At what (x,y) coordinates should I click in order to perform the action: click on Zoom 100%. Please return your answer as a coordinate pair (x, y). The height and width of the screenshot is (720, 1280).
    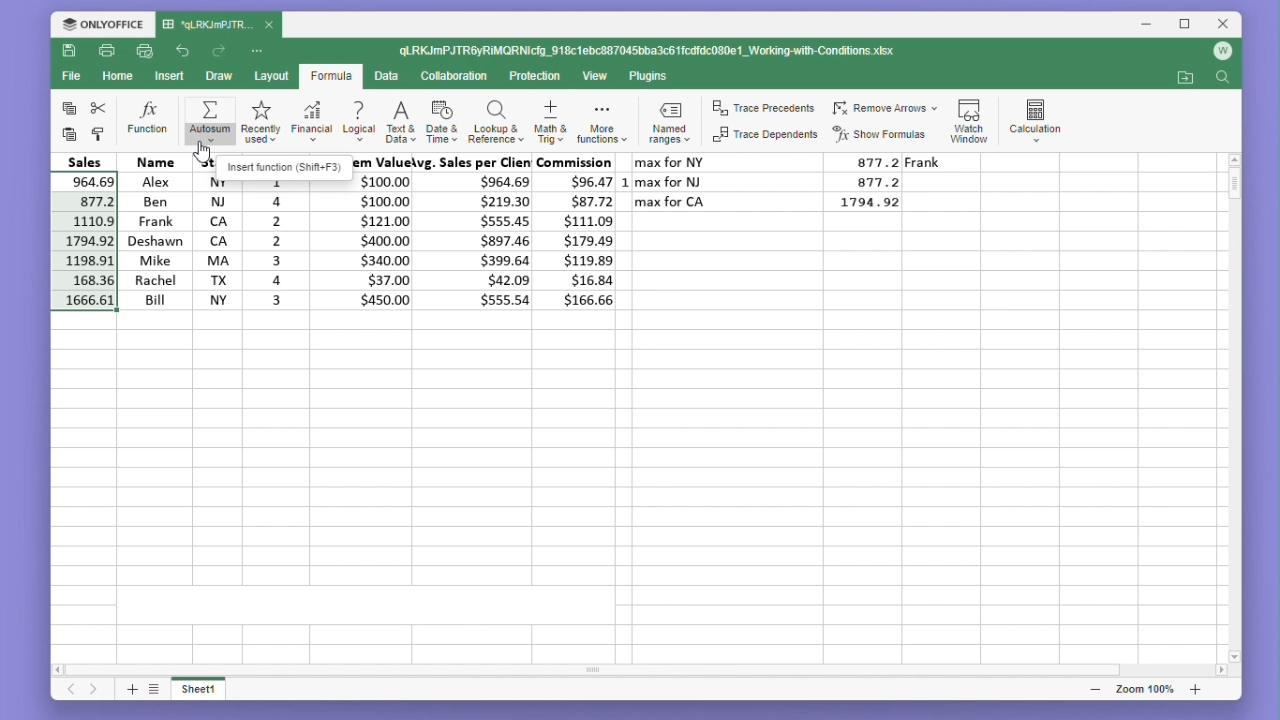
    Looking at the image, I should click on (1150, 689).